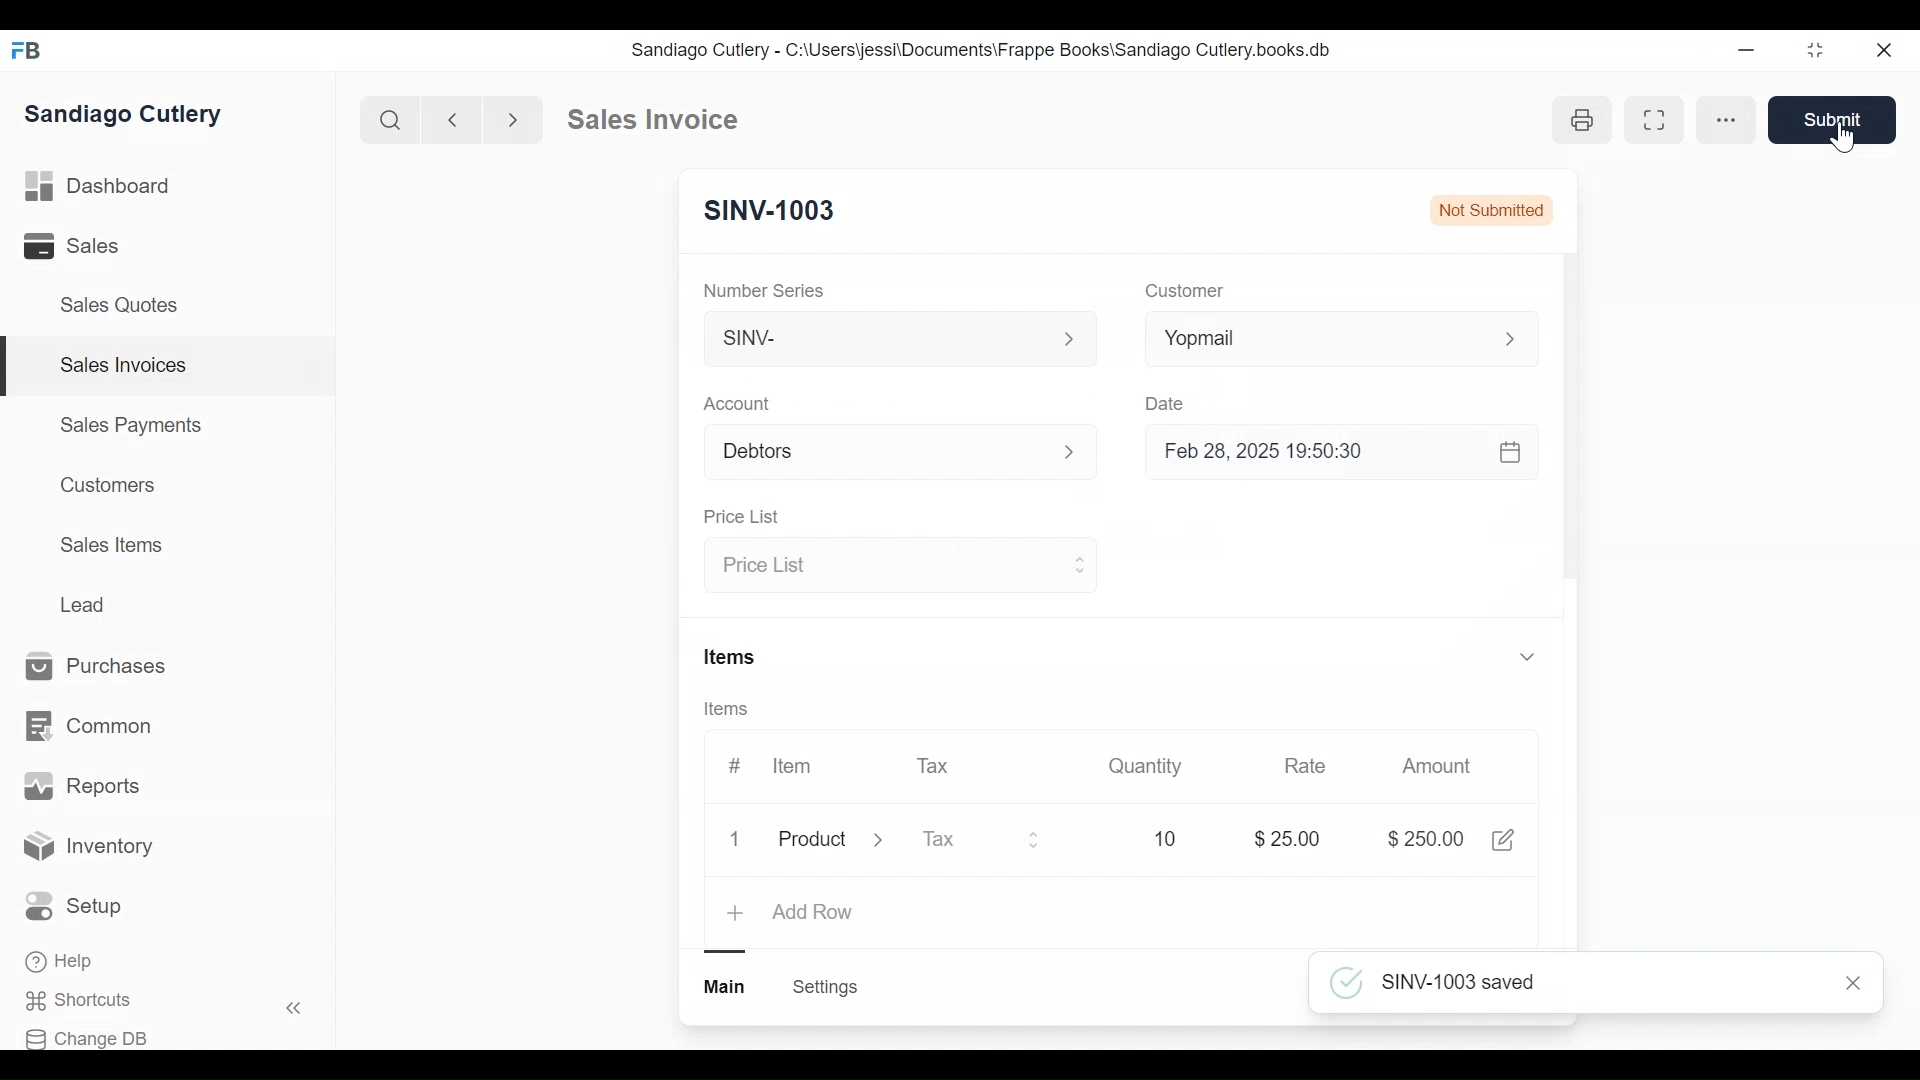 The image size is (1920, 1080). Describe the element at coordinates (1305, 766) in the screenshot. I see `Rate` at that location.